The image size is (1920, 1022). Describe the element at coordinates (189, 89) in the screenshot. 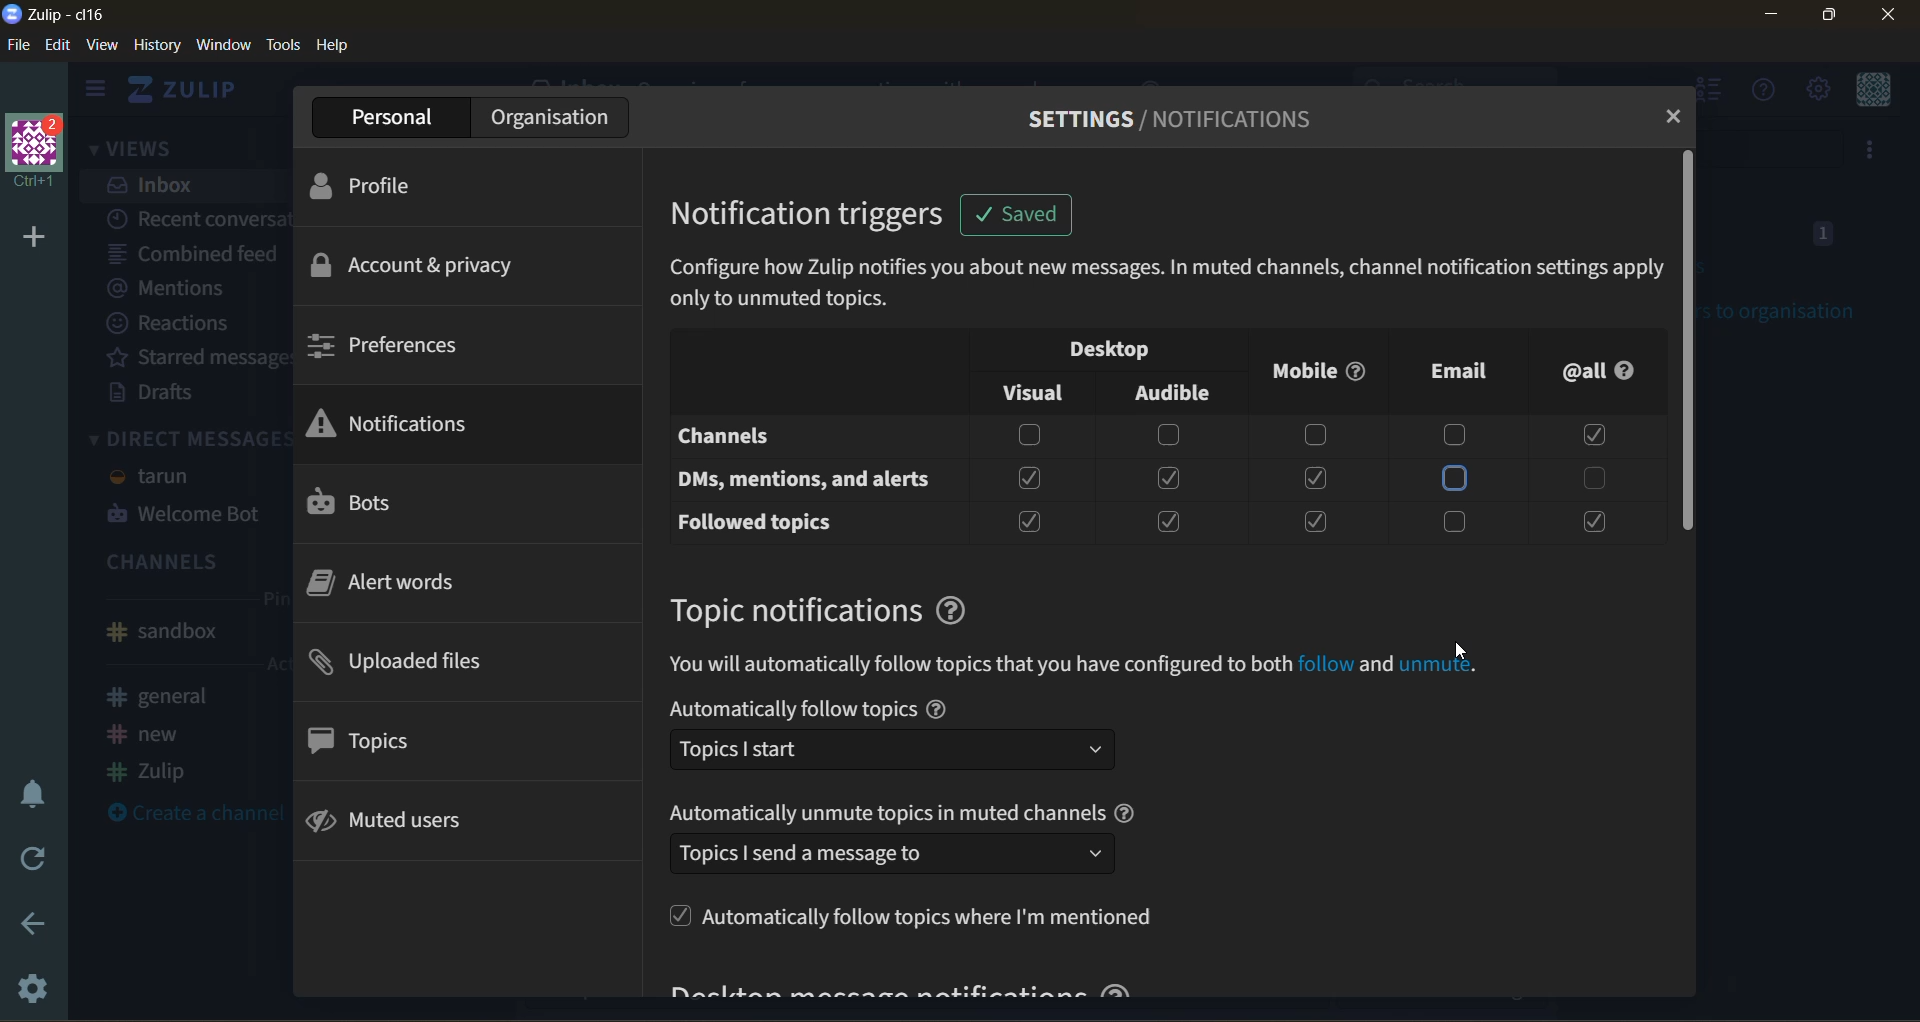

I see `home view` at that location.